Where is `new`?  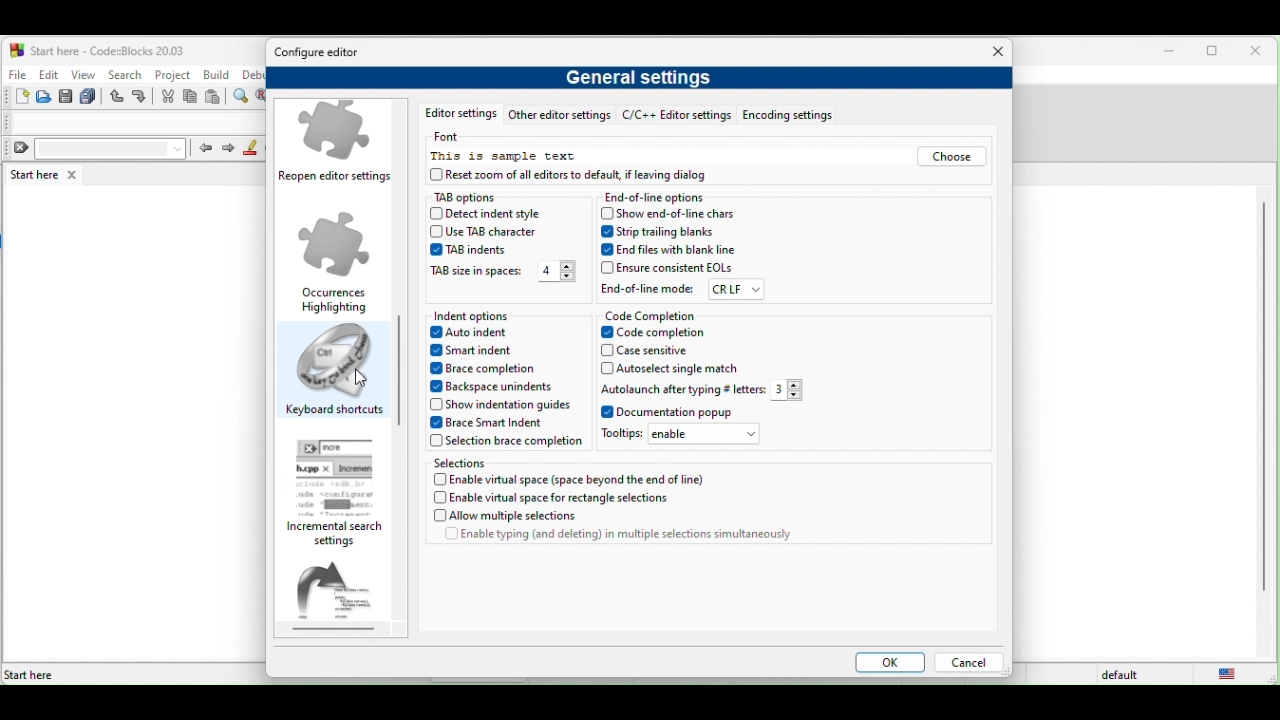 new is located at coordinates (16, 97).